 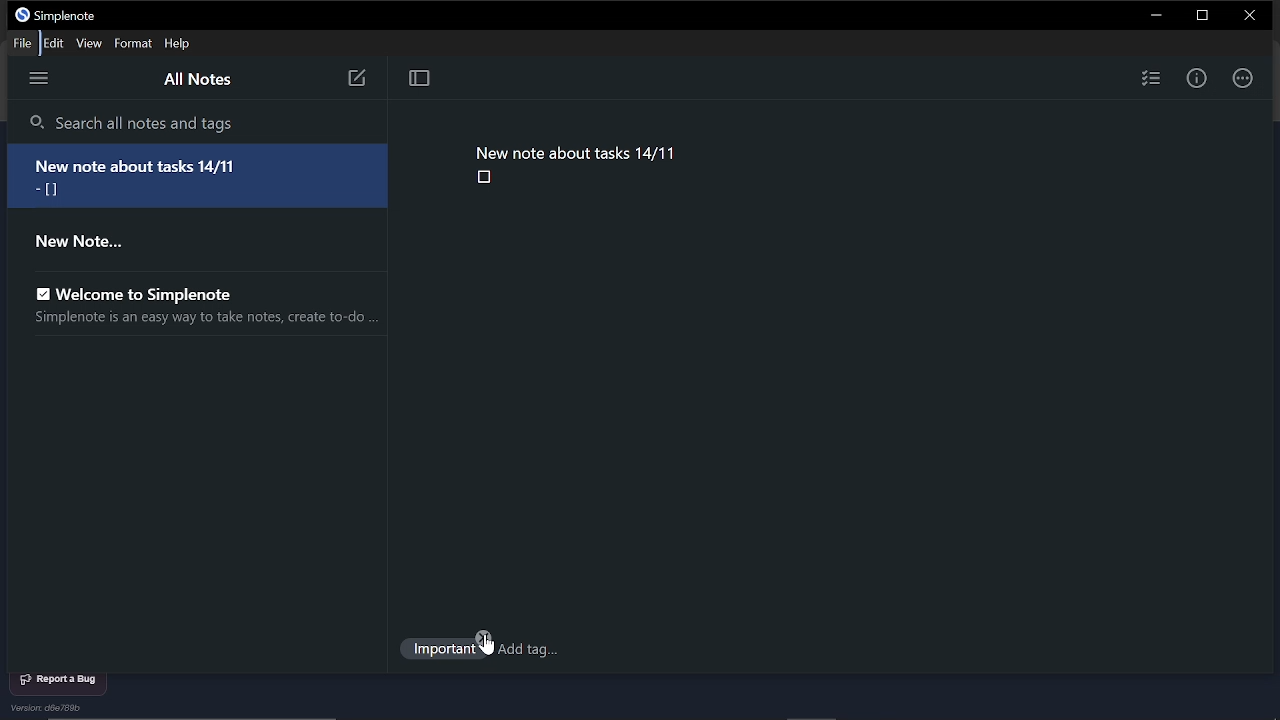 I want to click on Reporta Bug, so click(x=60, y=680).